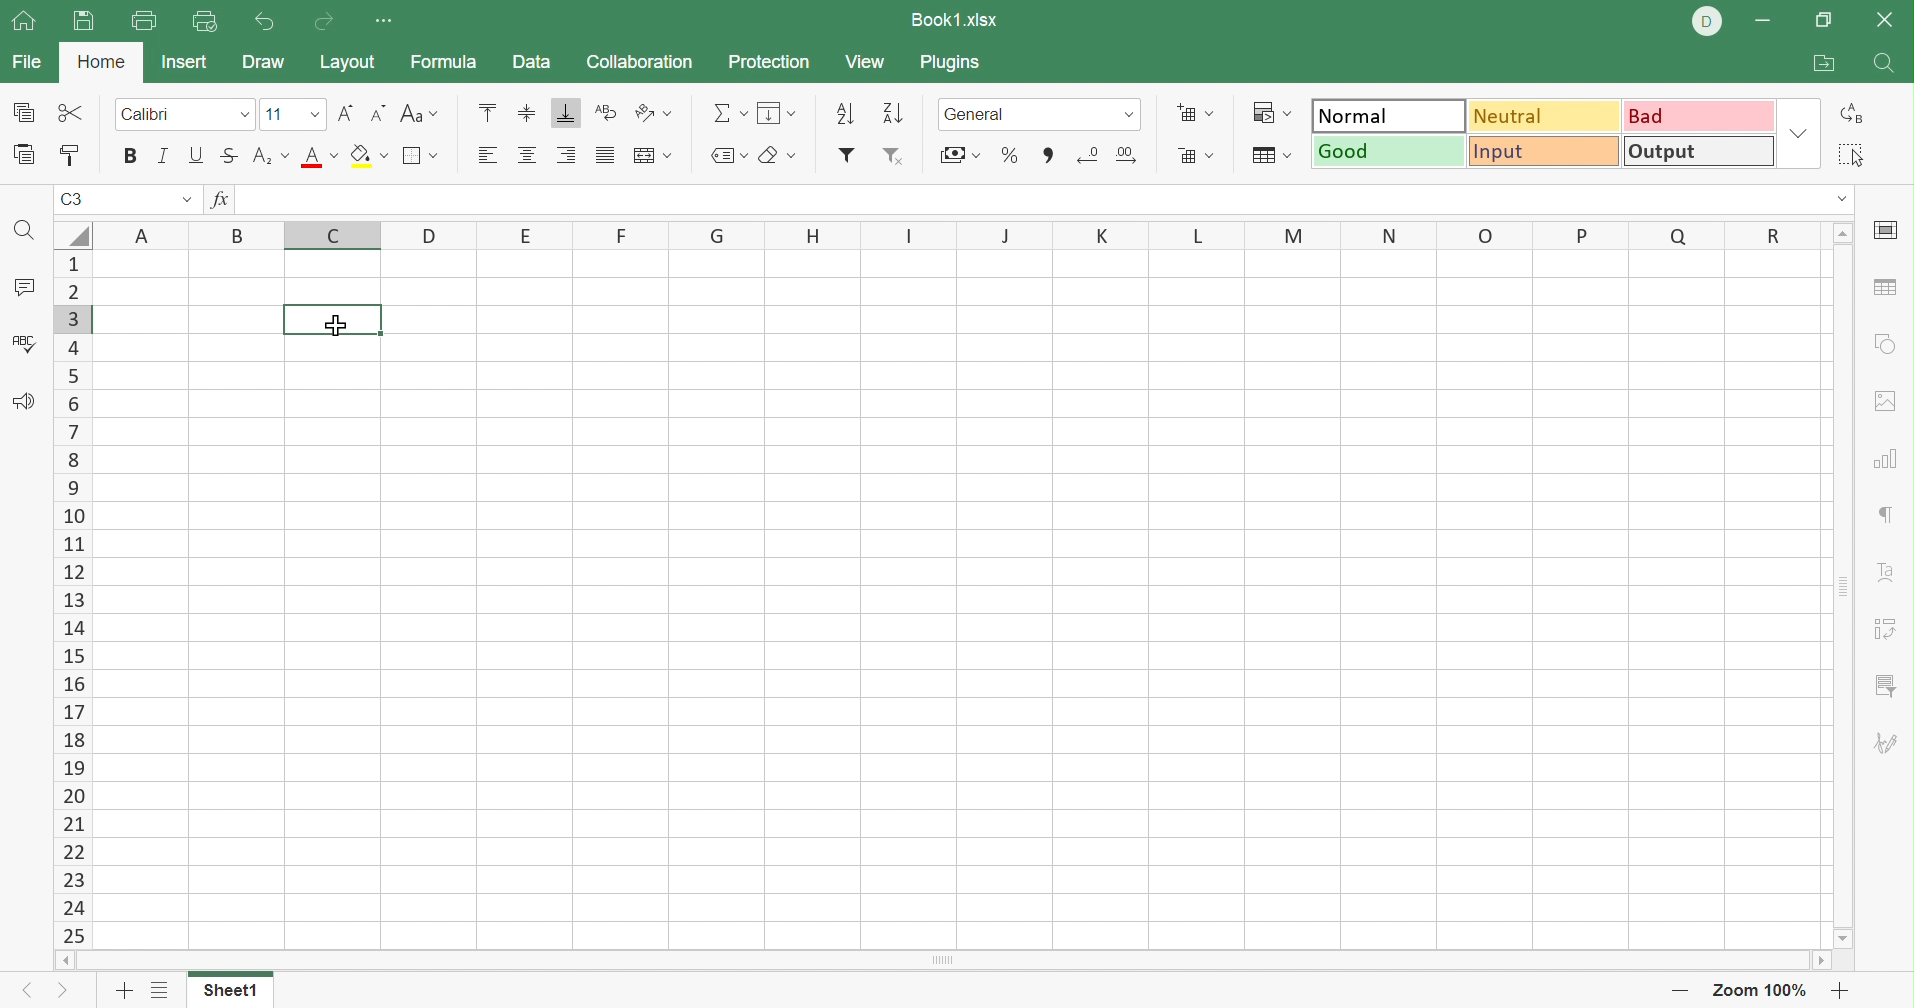 The width and height of the screenshot is (1914, 1008). Describe the element at coordinates (1013, 155) in the screenshot. I see `Percent style` at that location.